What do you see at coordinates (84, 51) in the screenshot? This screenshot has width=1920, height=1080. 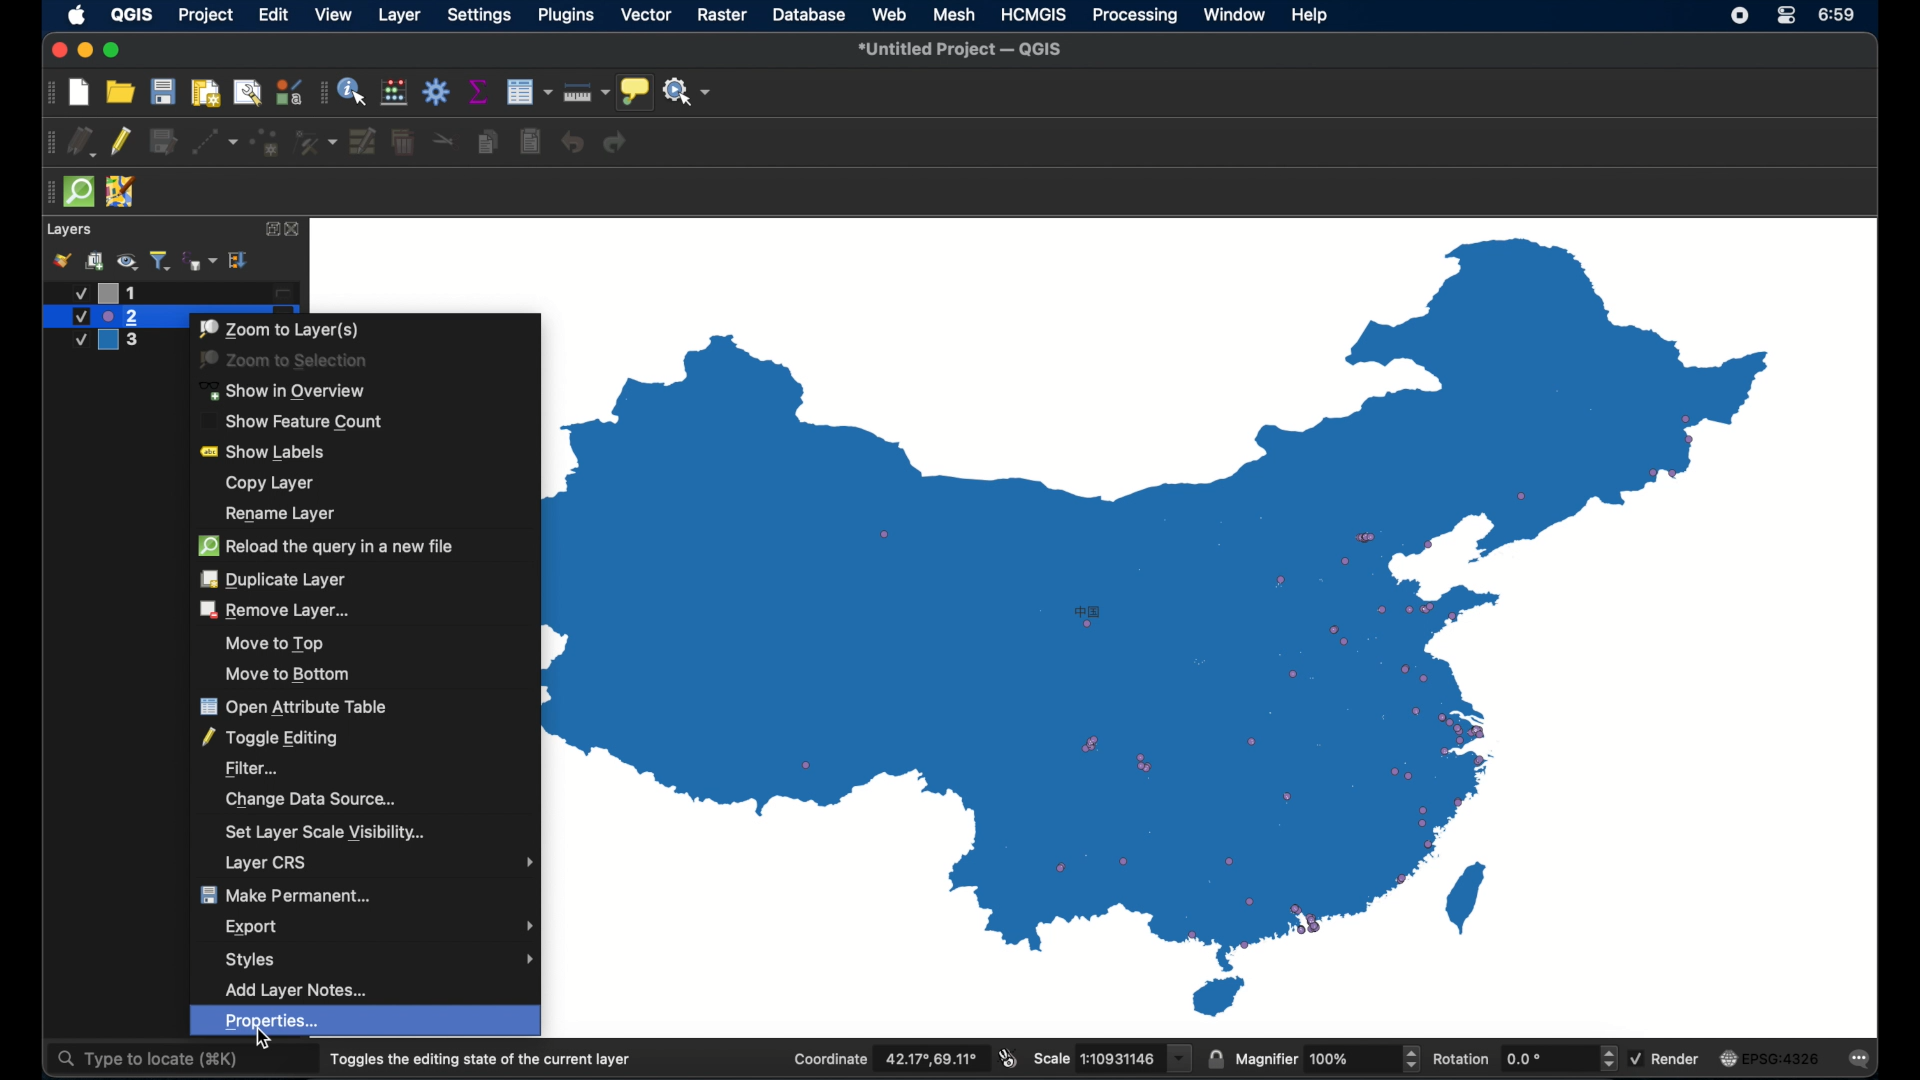 I see `minimize` at bounding box center [84, 51].